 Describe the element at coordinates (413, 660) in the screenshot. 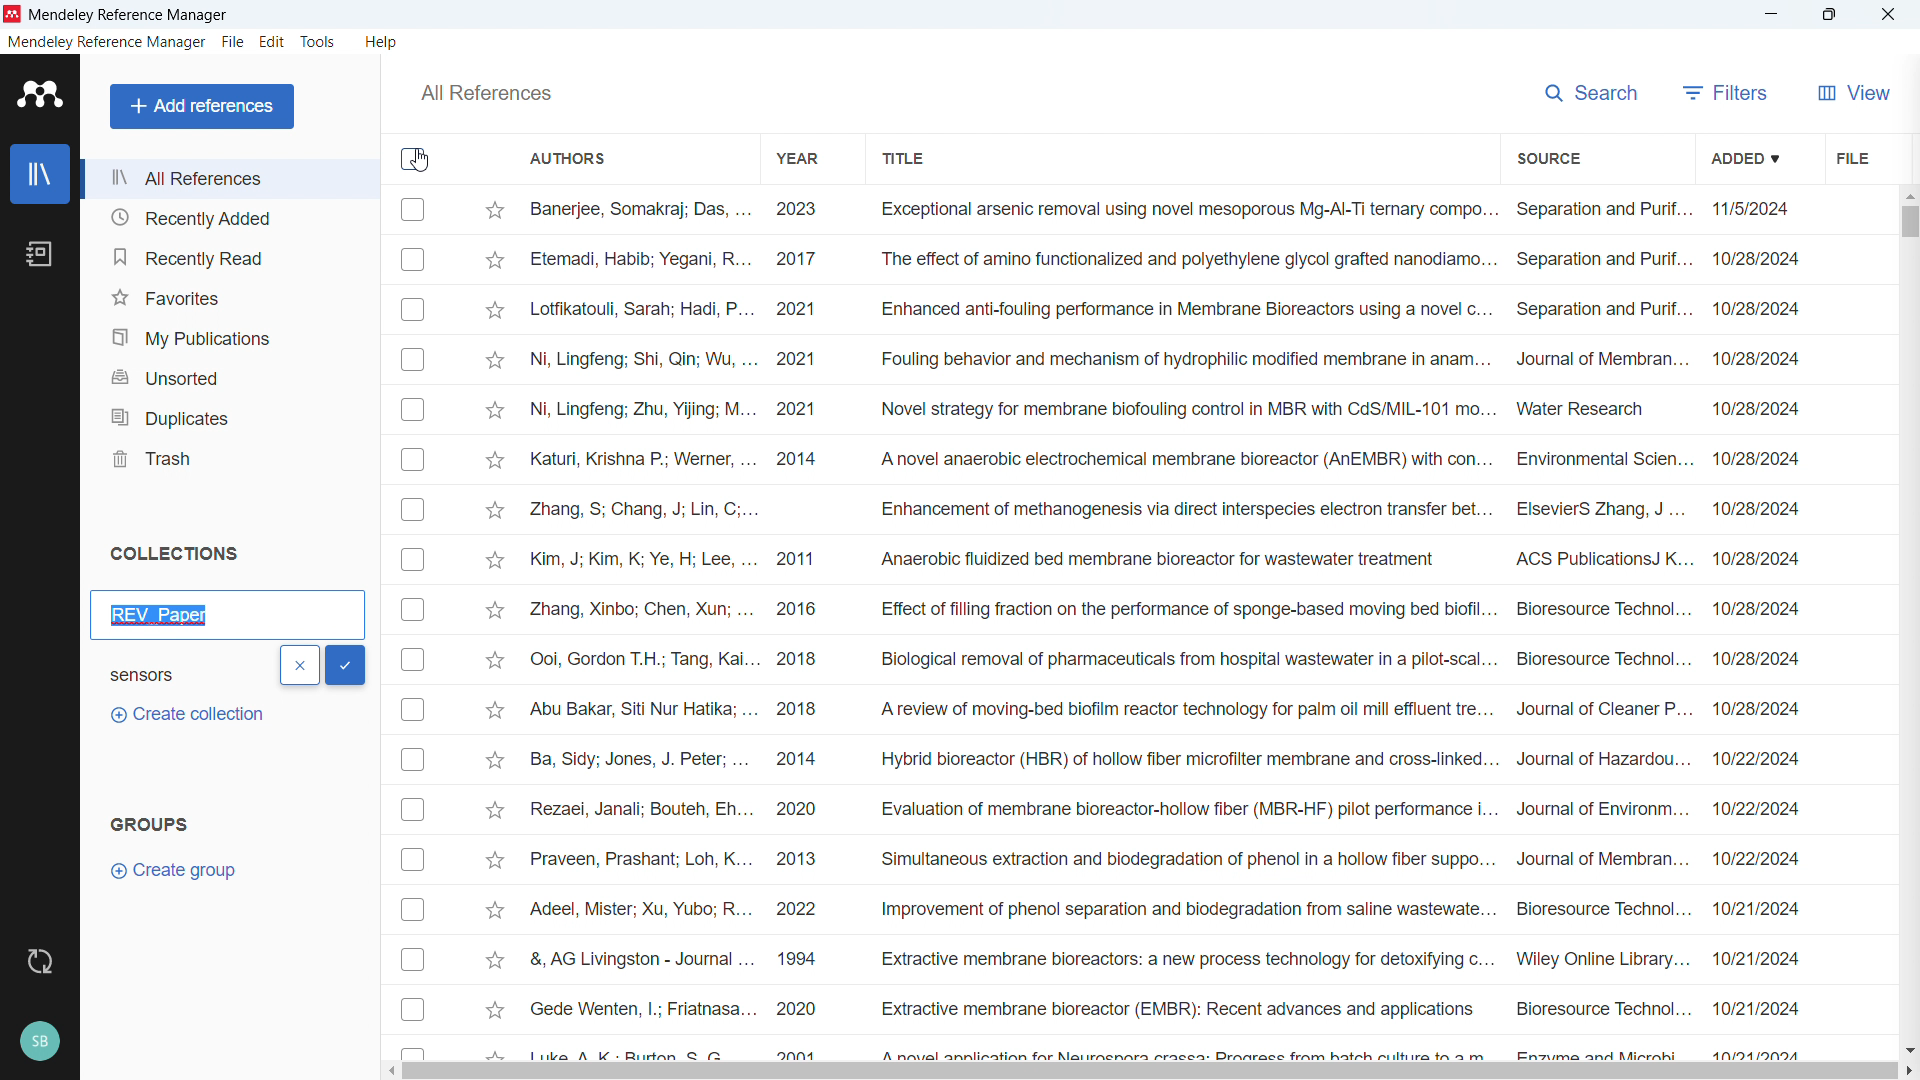

I see `Select respective publication` at that location.